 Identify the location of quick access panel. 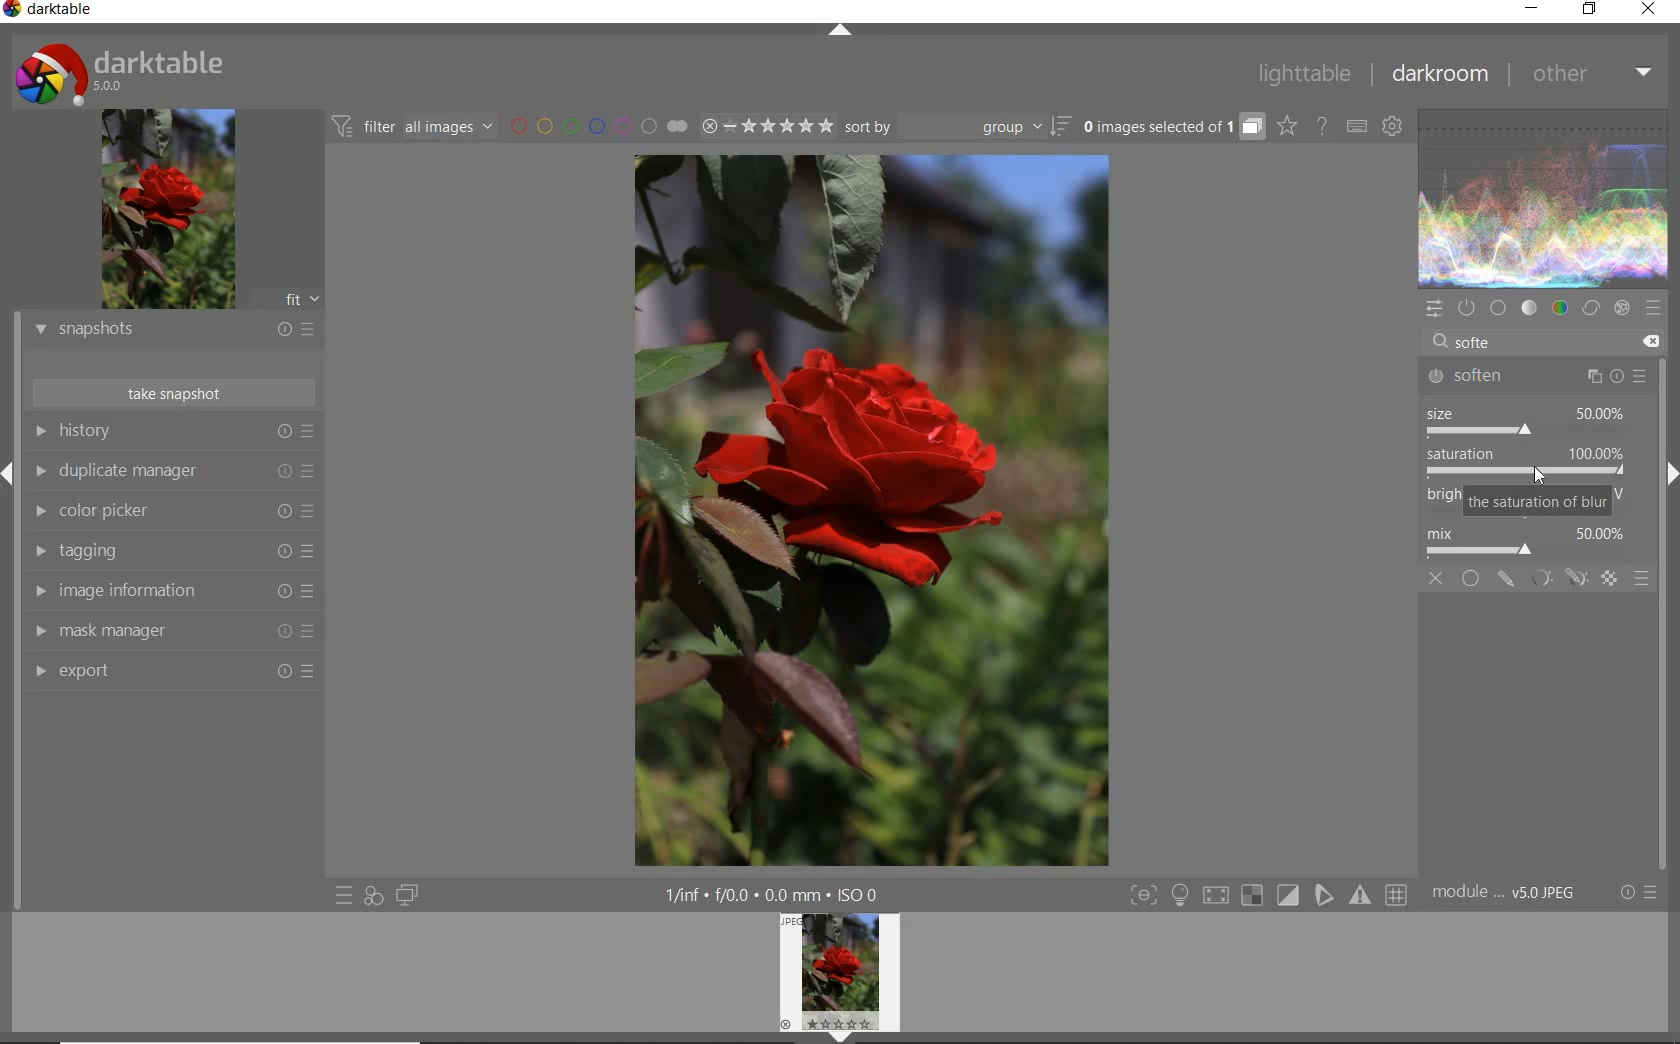
(1433, 309).